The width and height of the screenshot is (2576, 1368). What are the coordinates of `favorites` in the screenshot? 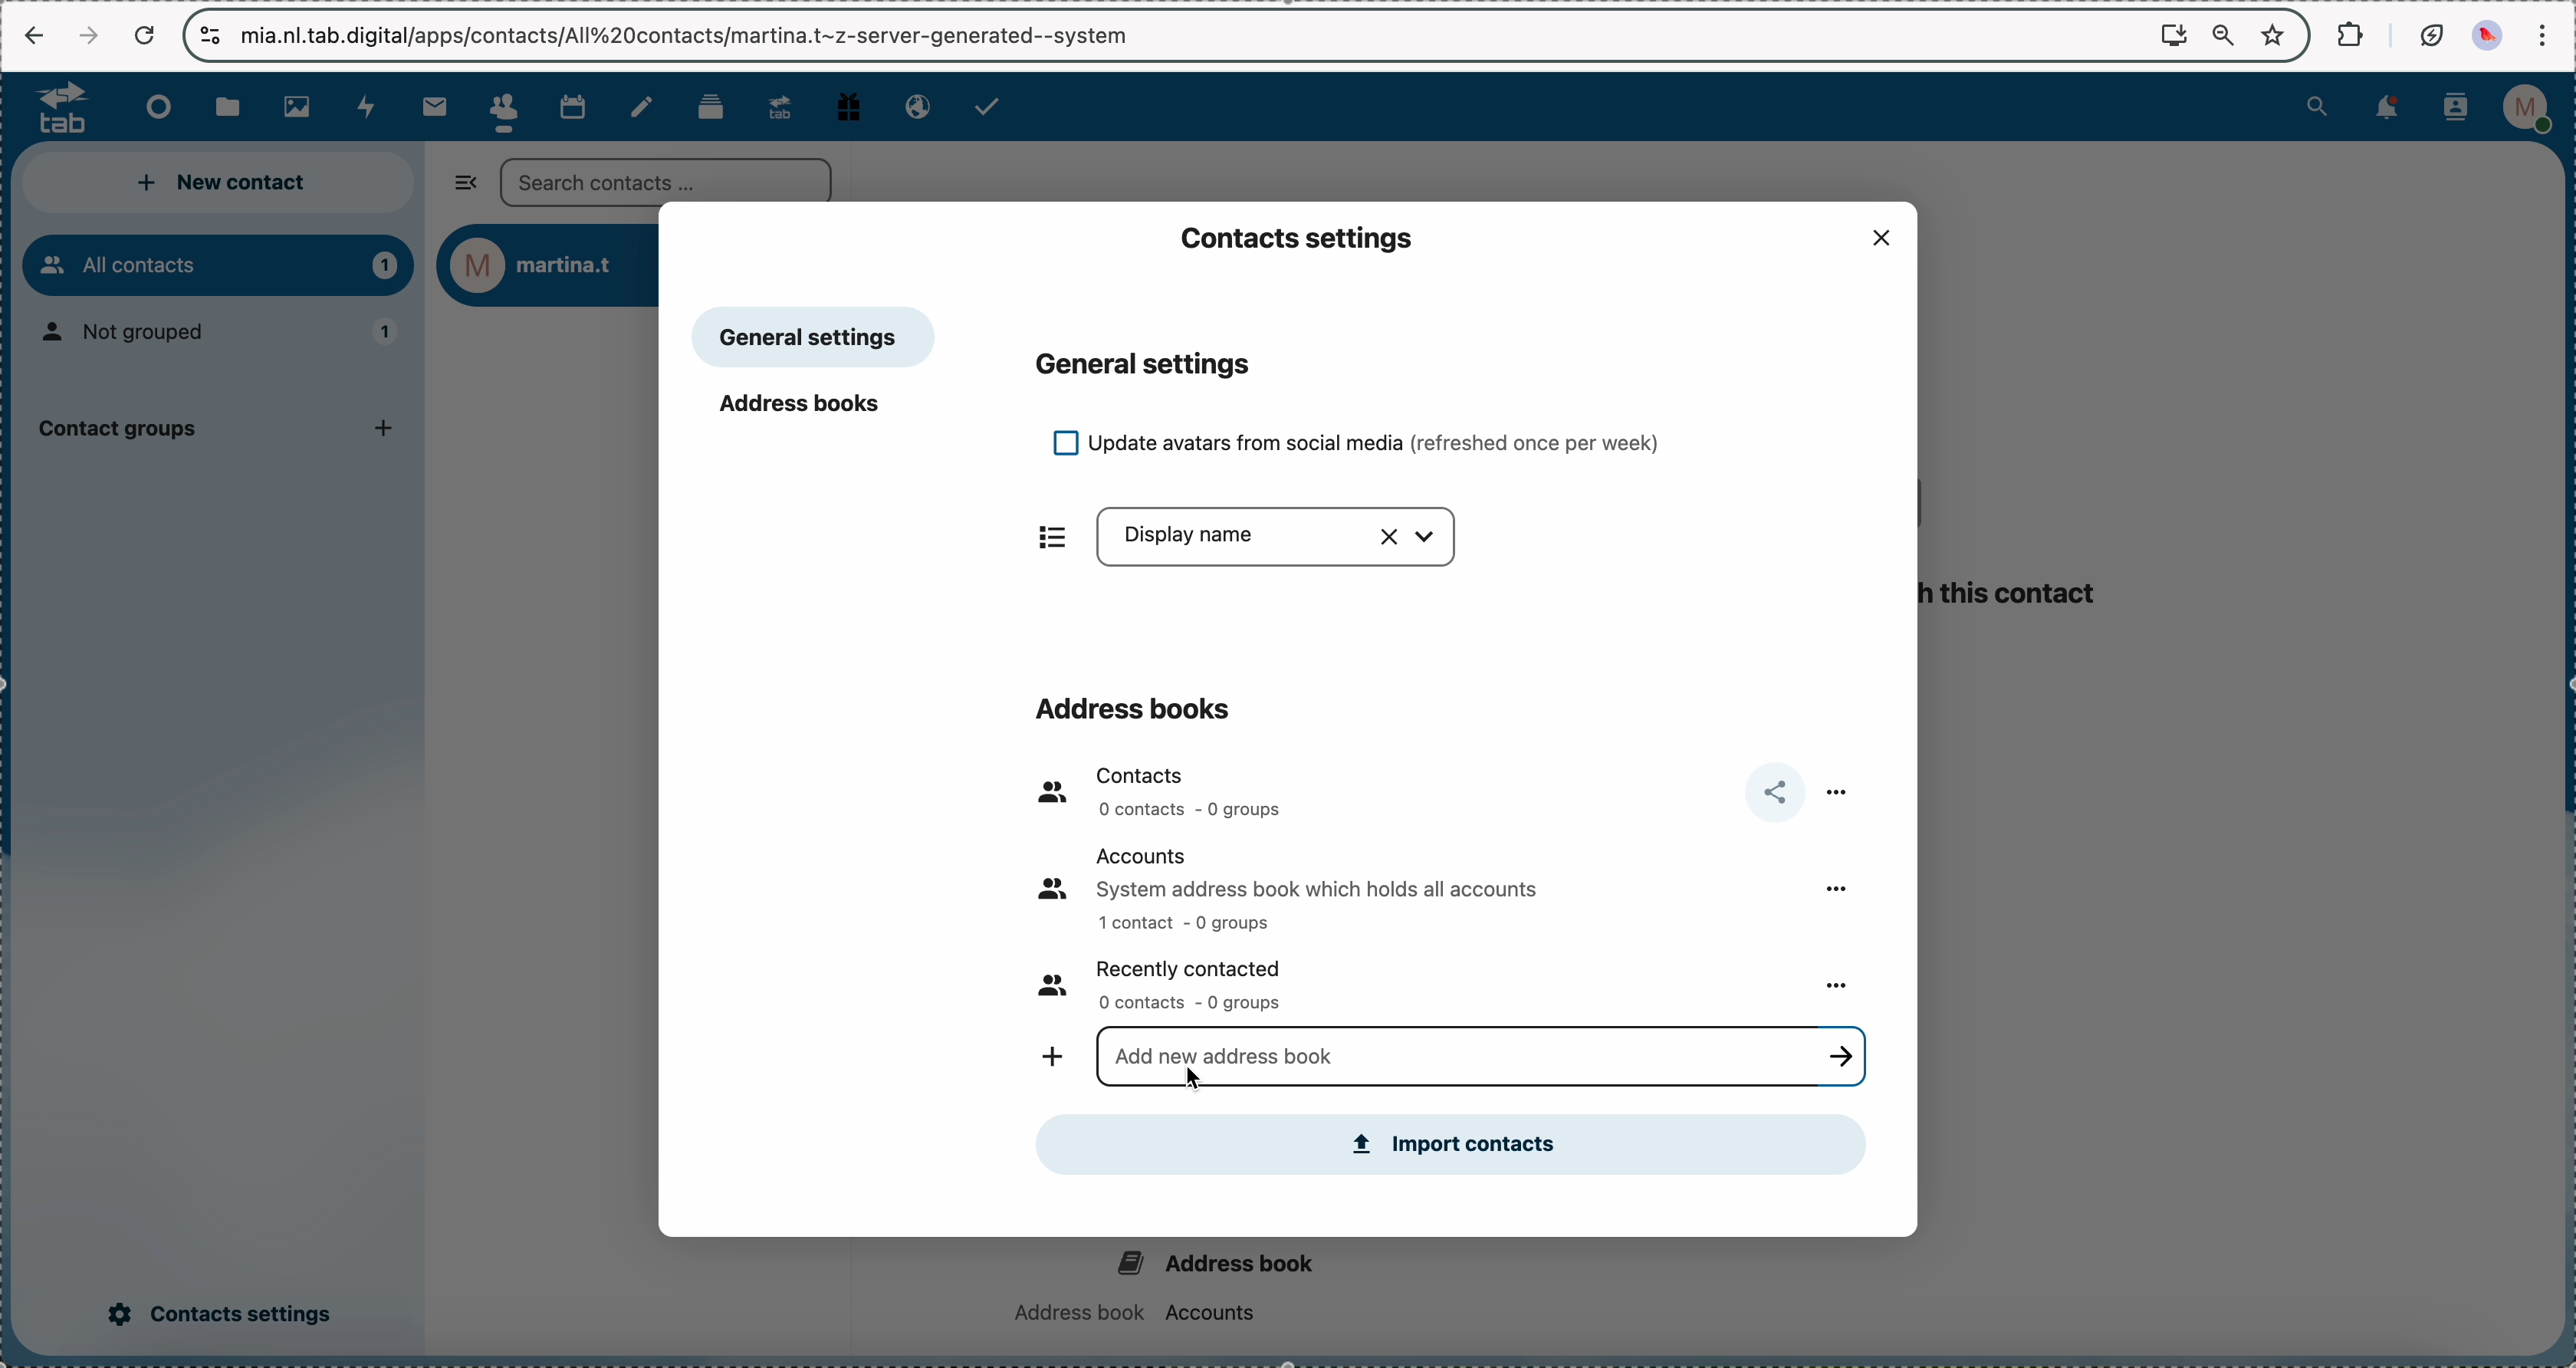 It's located at (2272, 36).